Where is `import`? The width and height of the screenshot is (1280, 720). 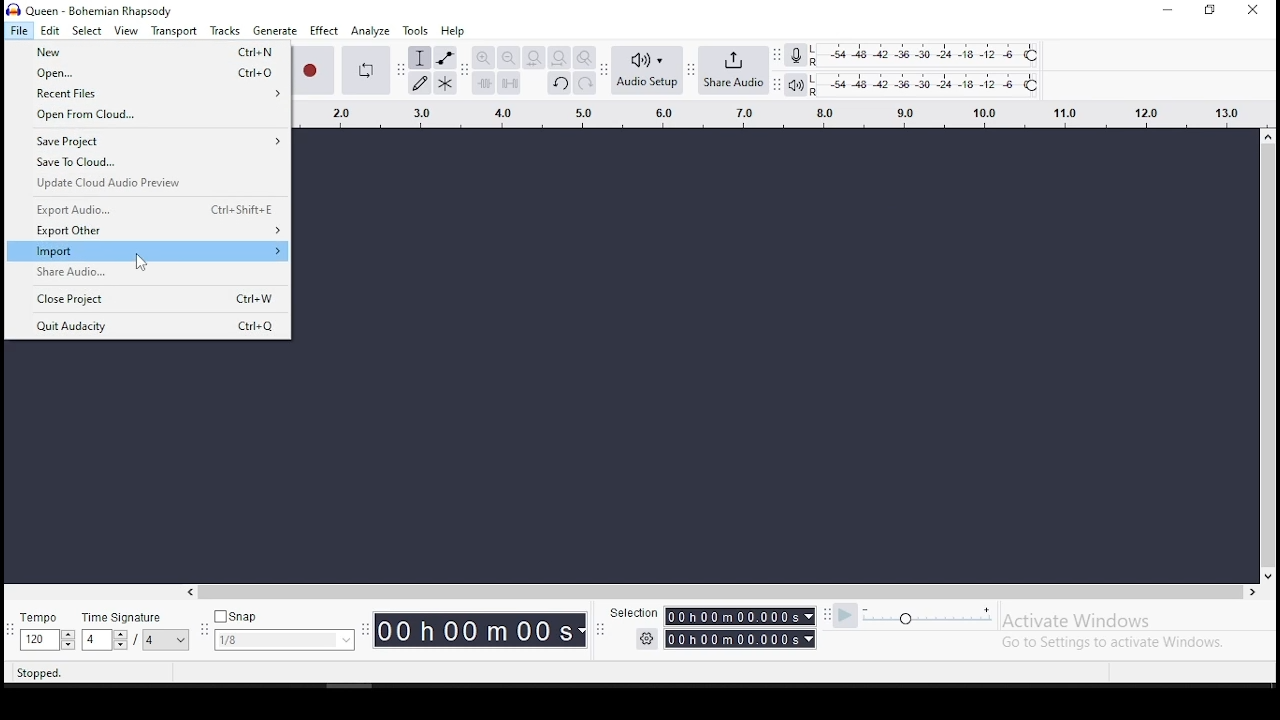 import is located at coordinates (146, 253).